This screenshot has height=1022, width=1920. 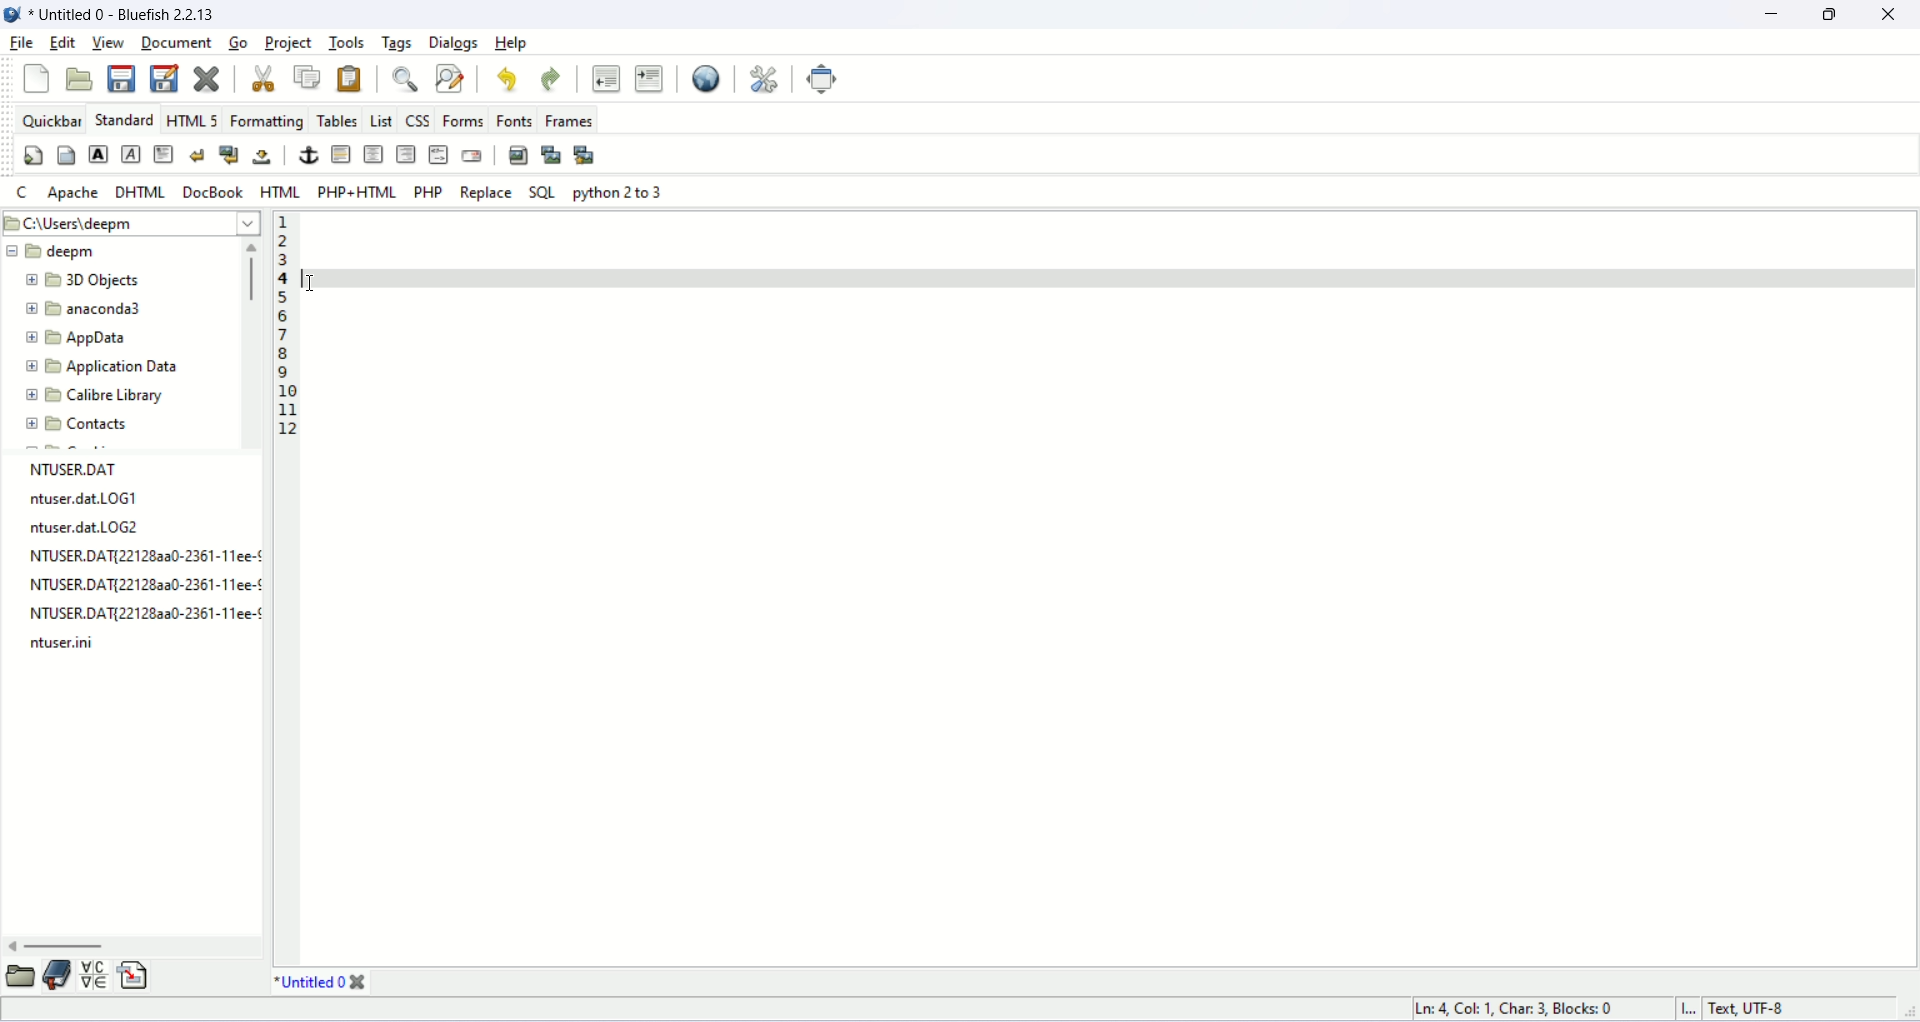 I want to click on dhtml, so click(x=144, y=192).